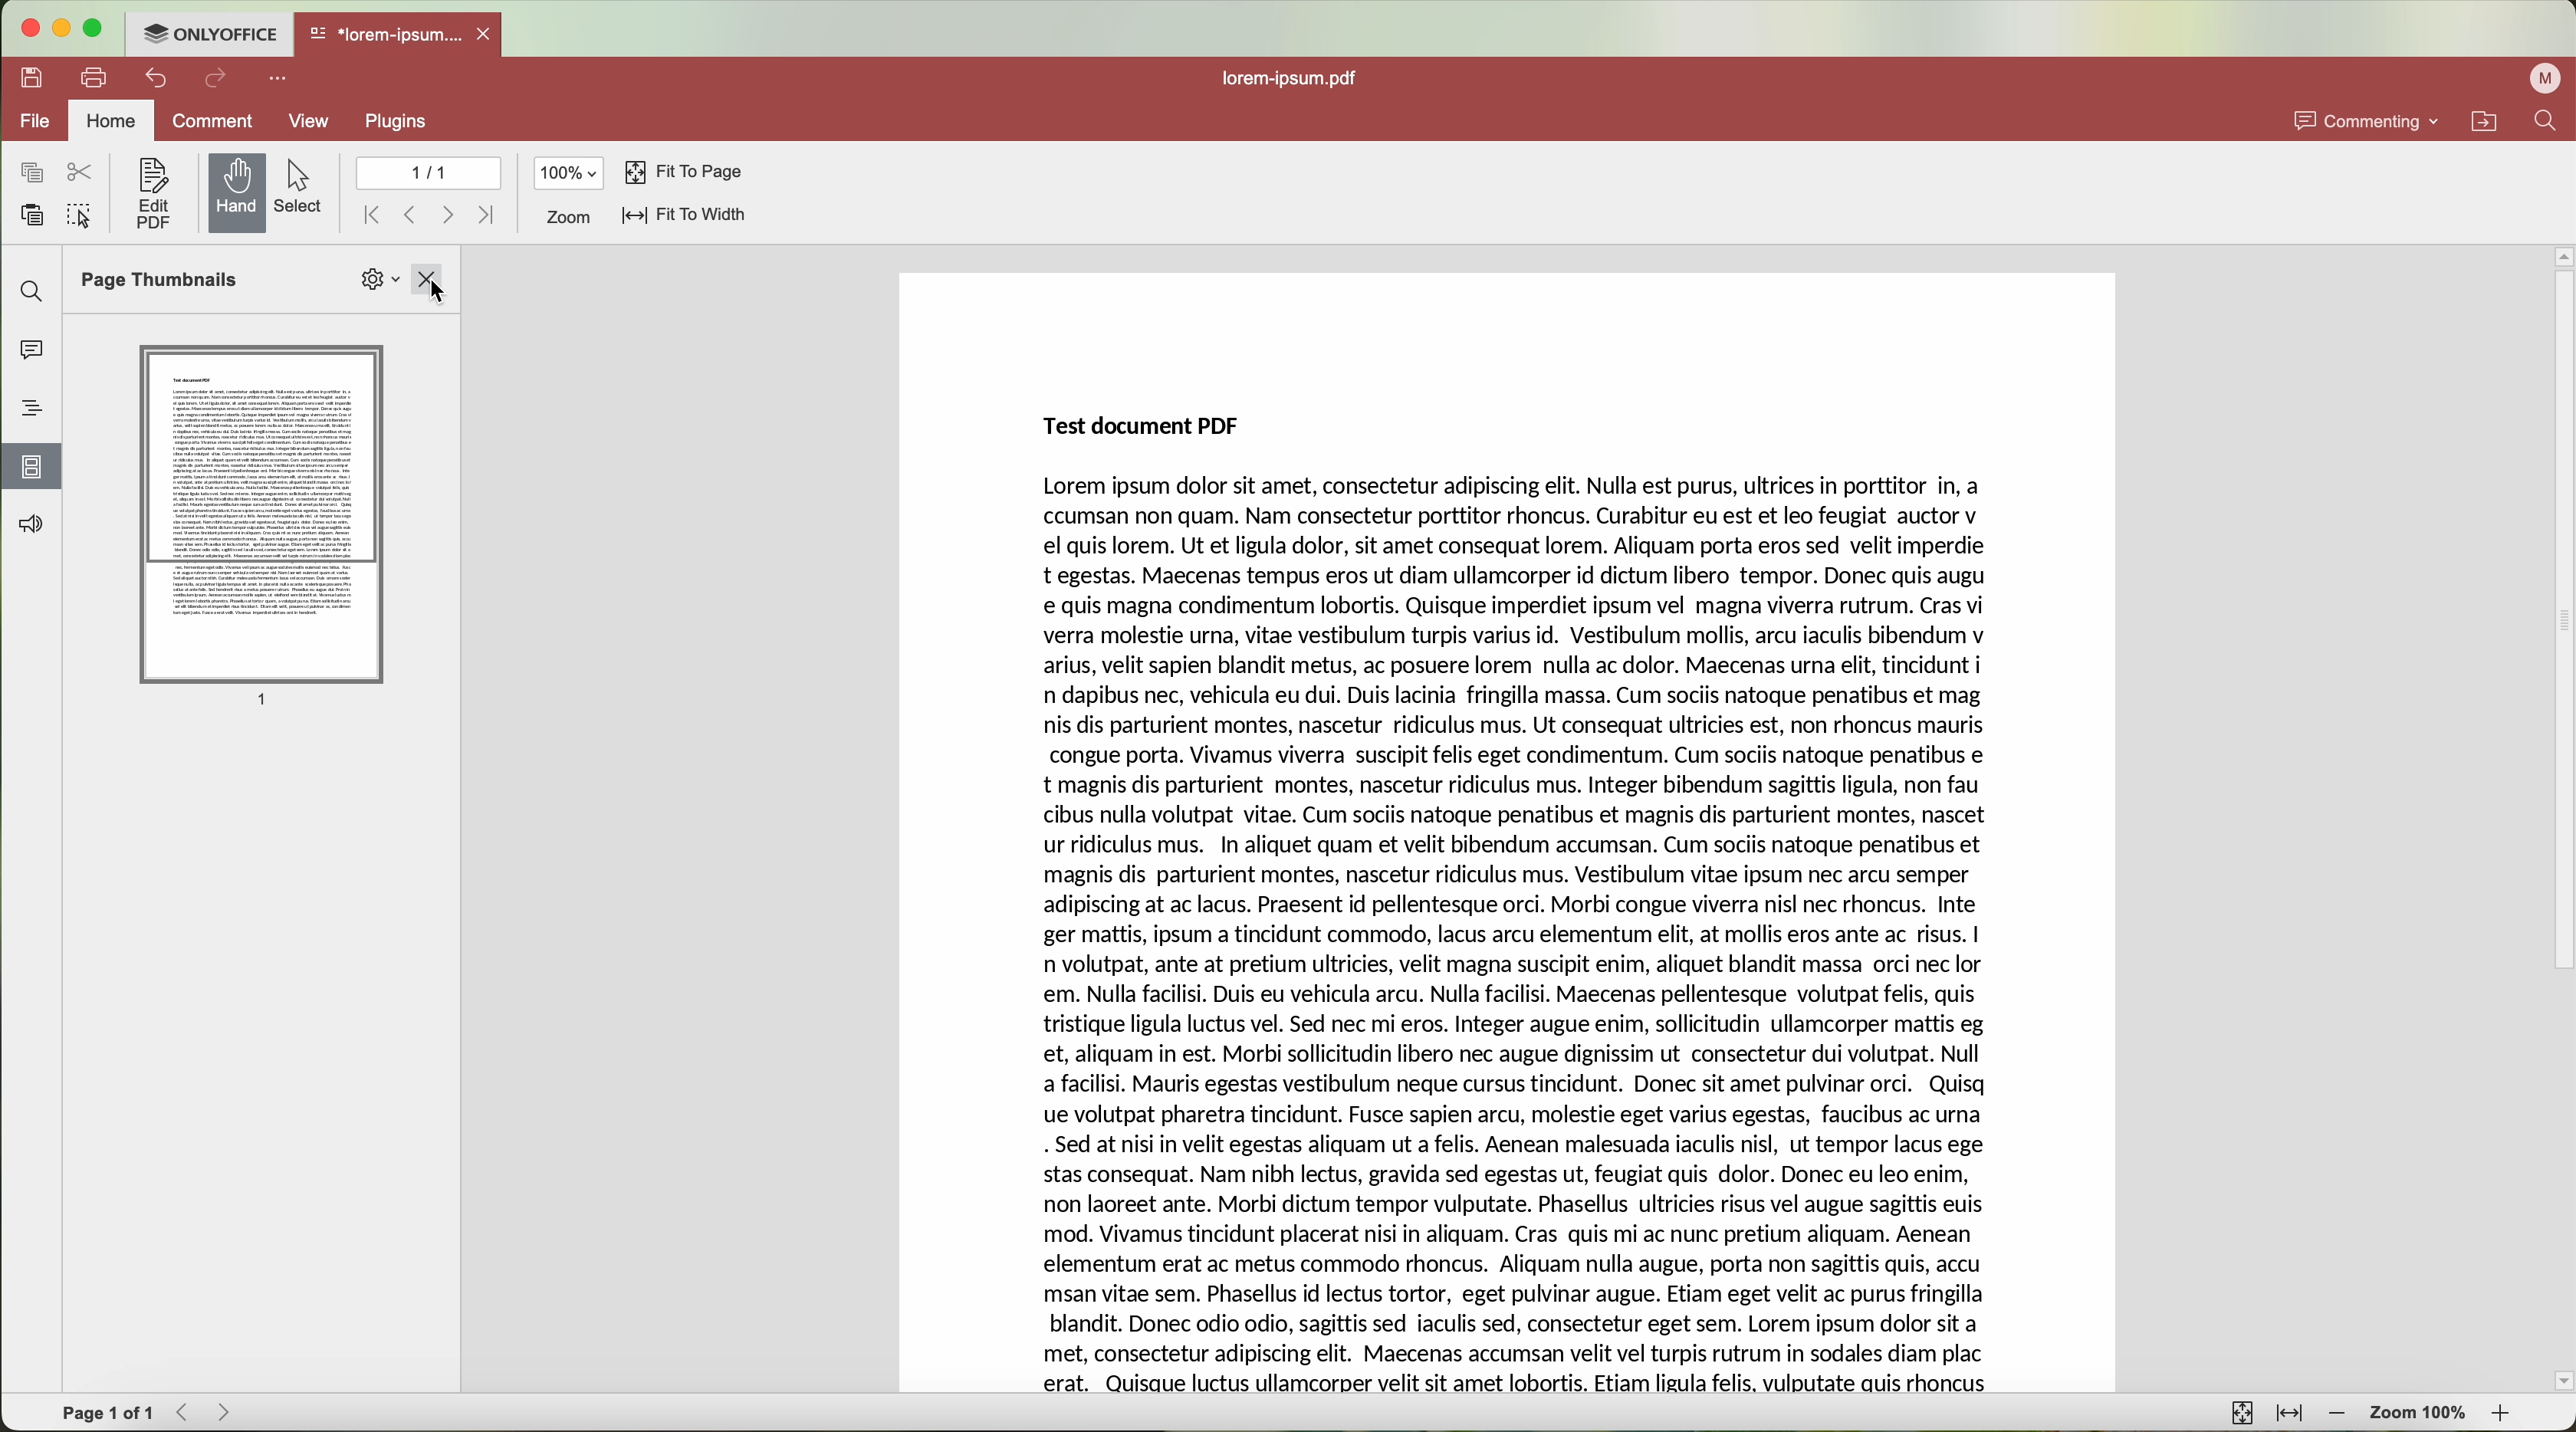  What do you see at coordinates (29, 79) in the screenshot?
I see `save` at bounding box center [29, 79].